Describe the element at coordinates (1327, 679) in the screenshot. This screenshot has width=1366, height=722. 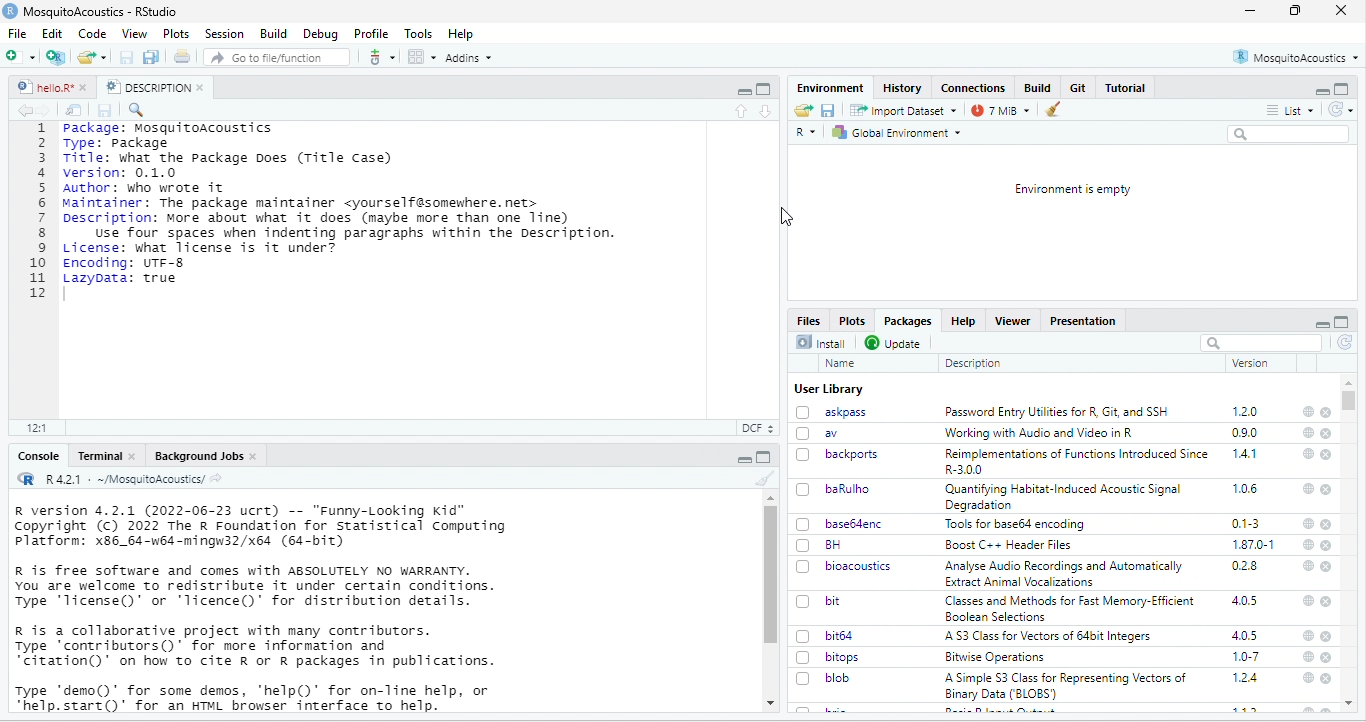
I see `close` at that location.